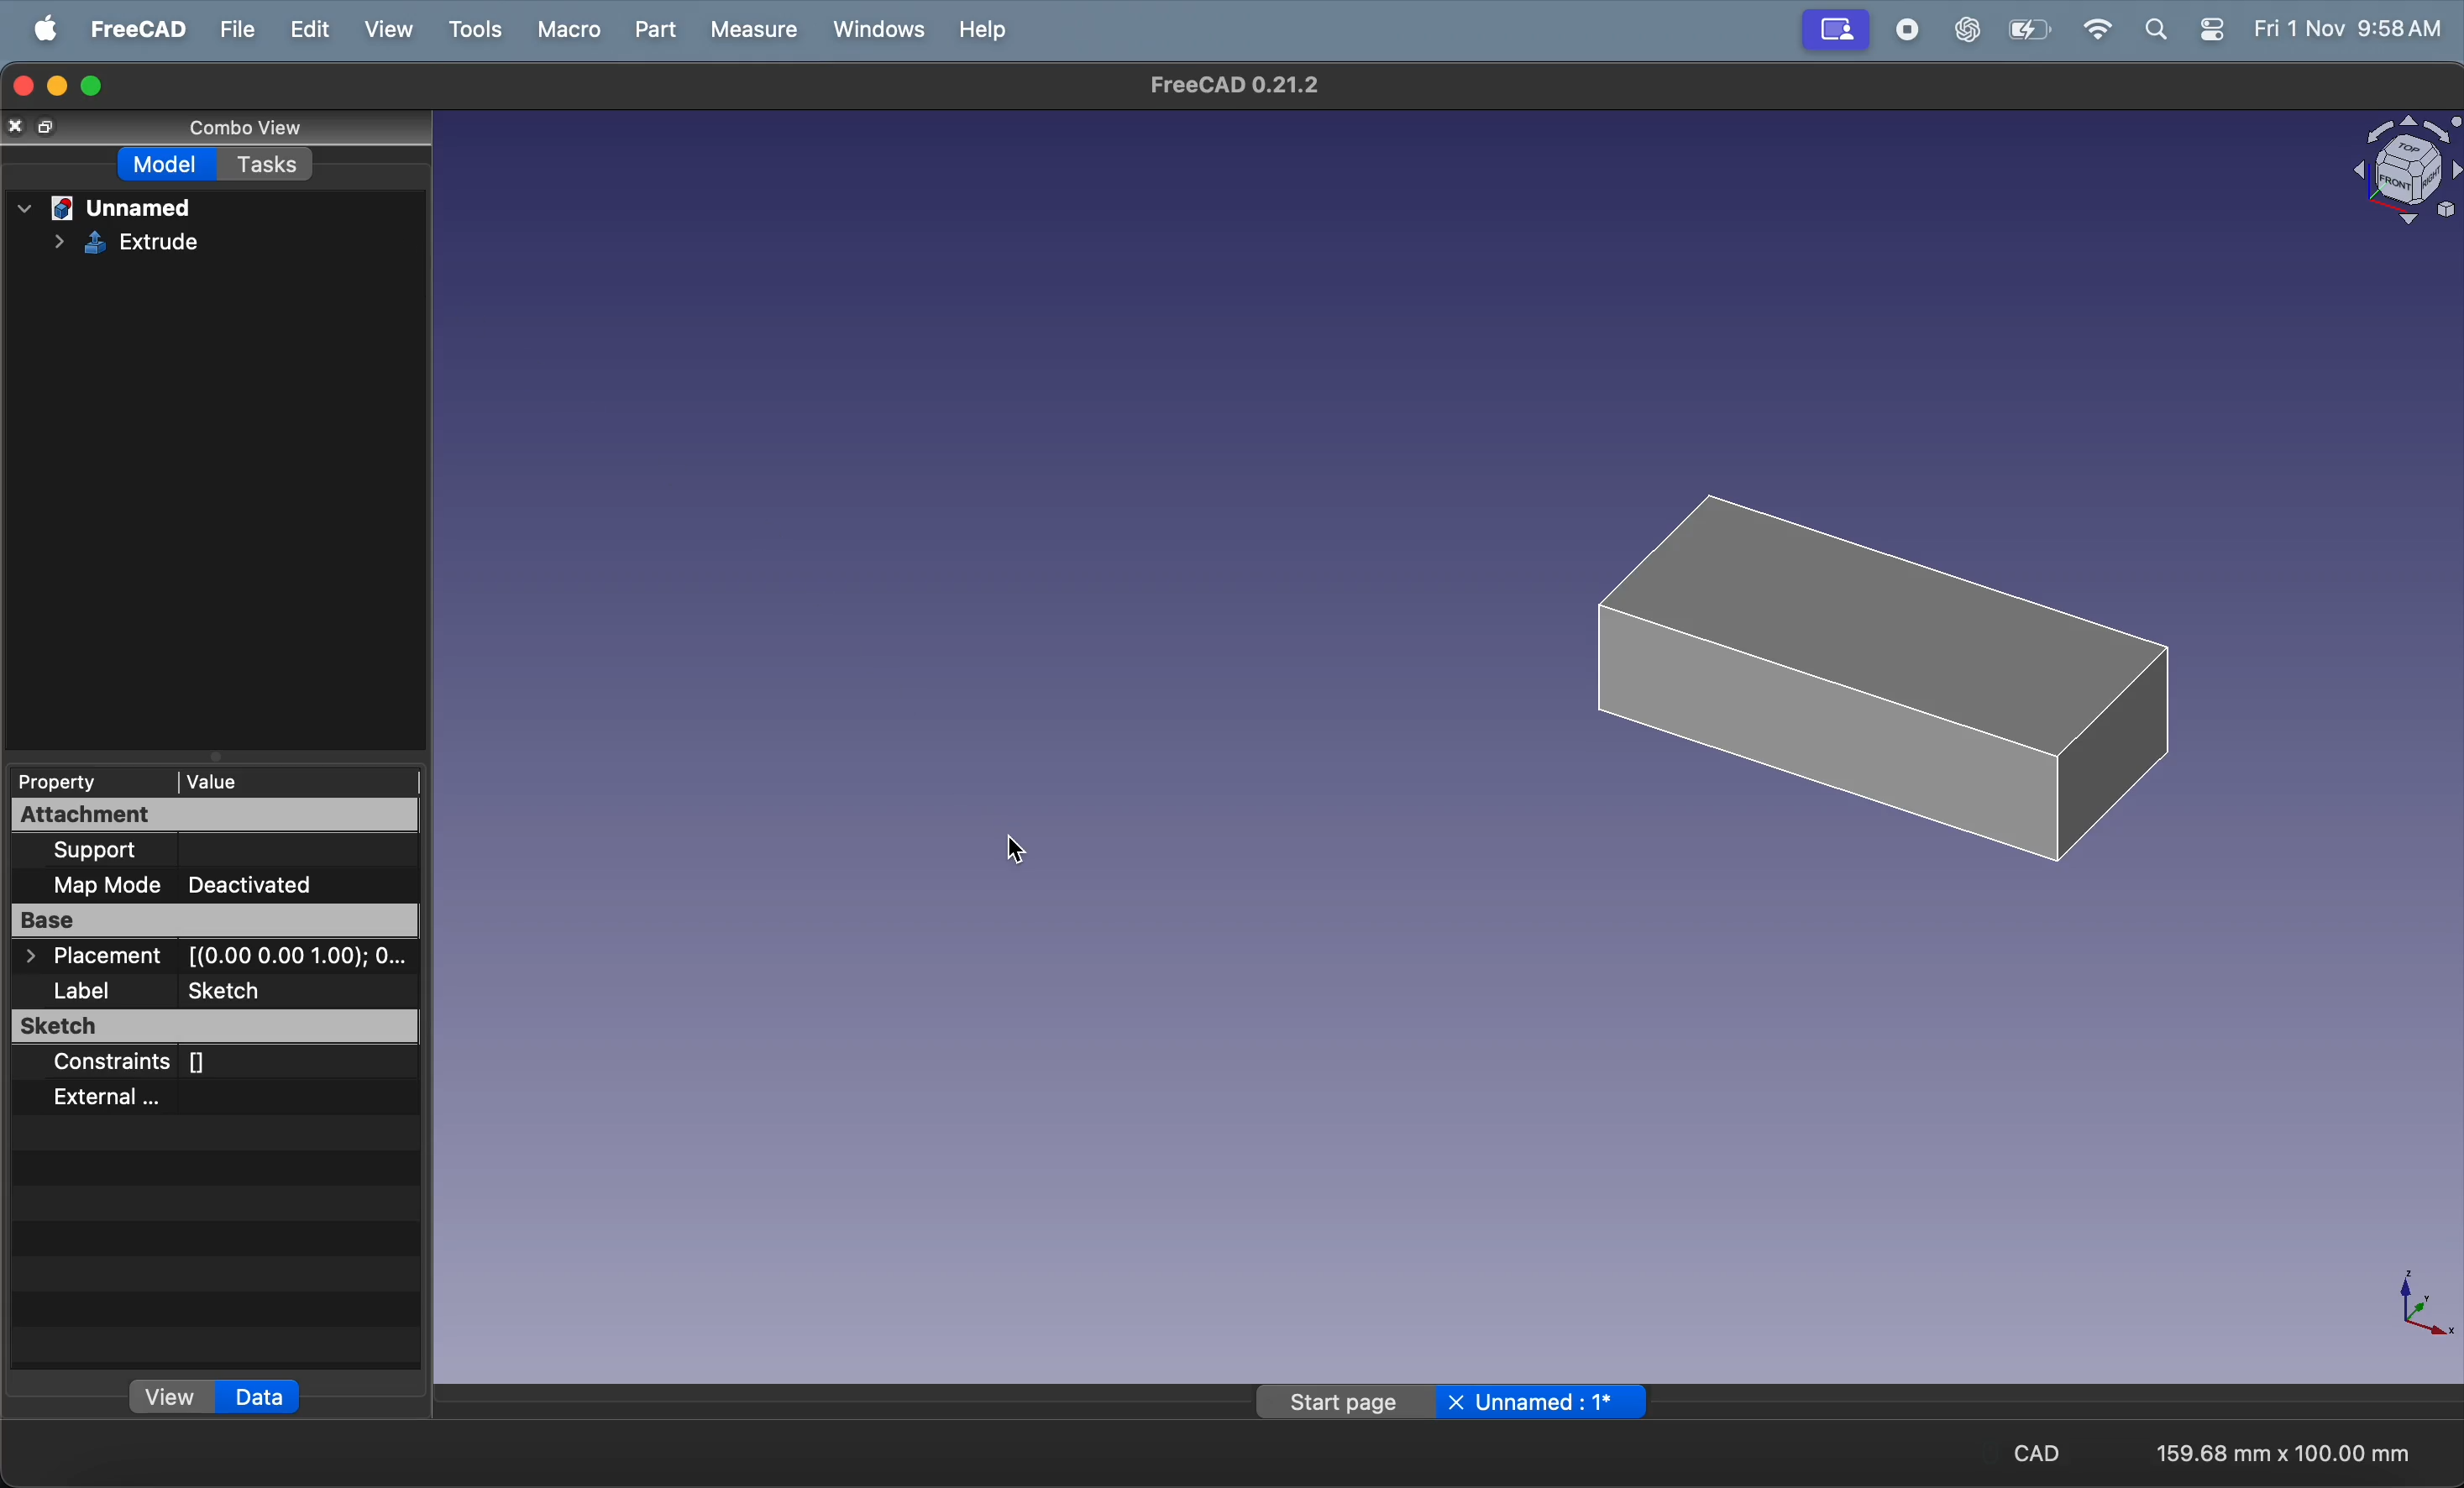 The height and width of the screenshot is (1488, 2464). Describe the element at coordinates (1831, 31) in the screenshot. I see `Screen mirror` at that location.